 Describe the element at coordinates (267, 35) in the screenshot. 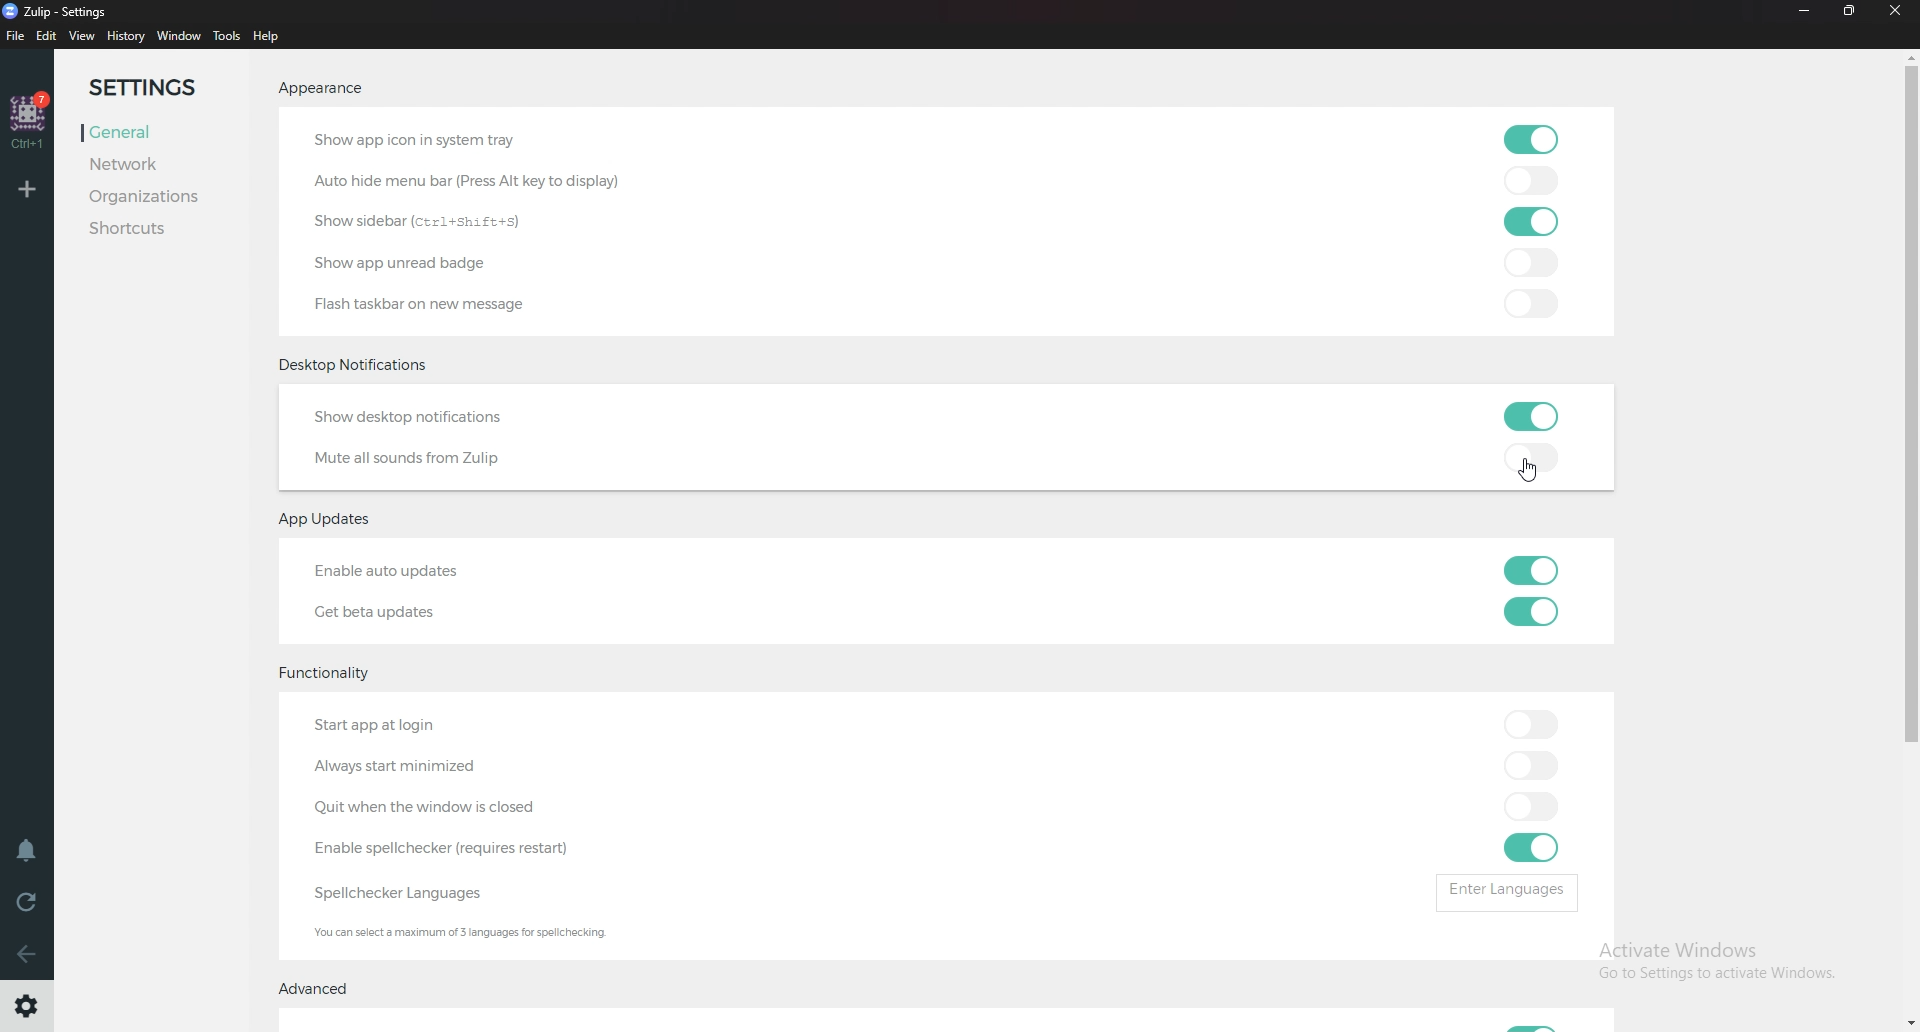

I see `help` at that location.